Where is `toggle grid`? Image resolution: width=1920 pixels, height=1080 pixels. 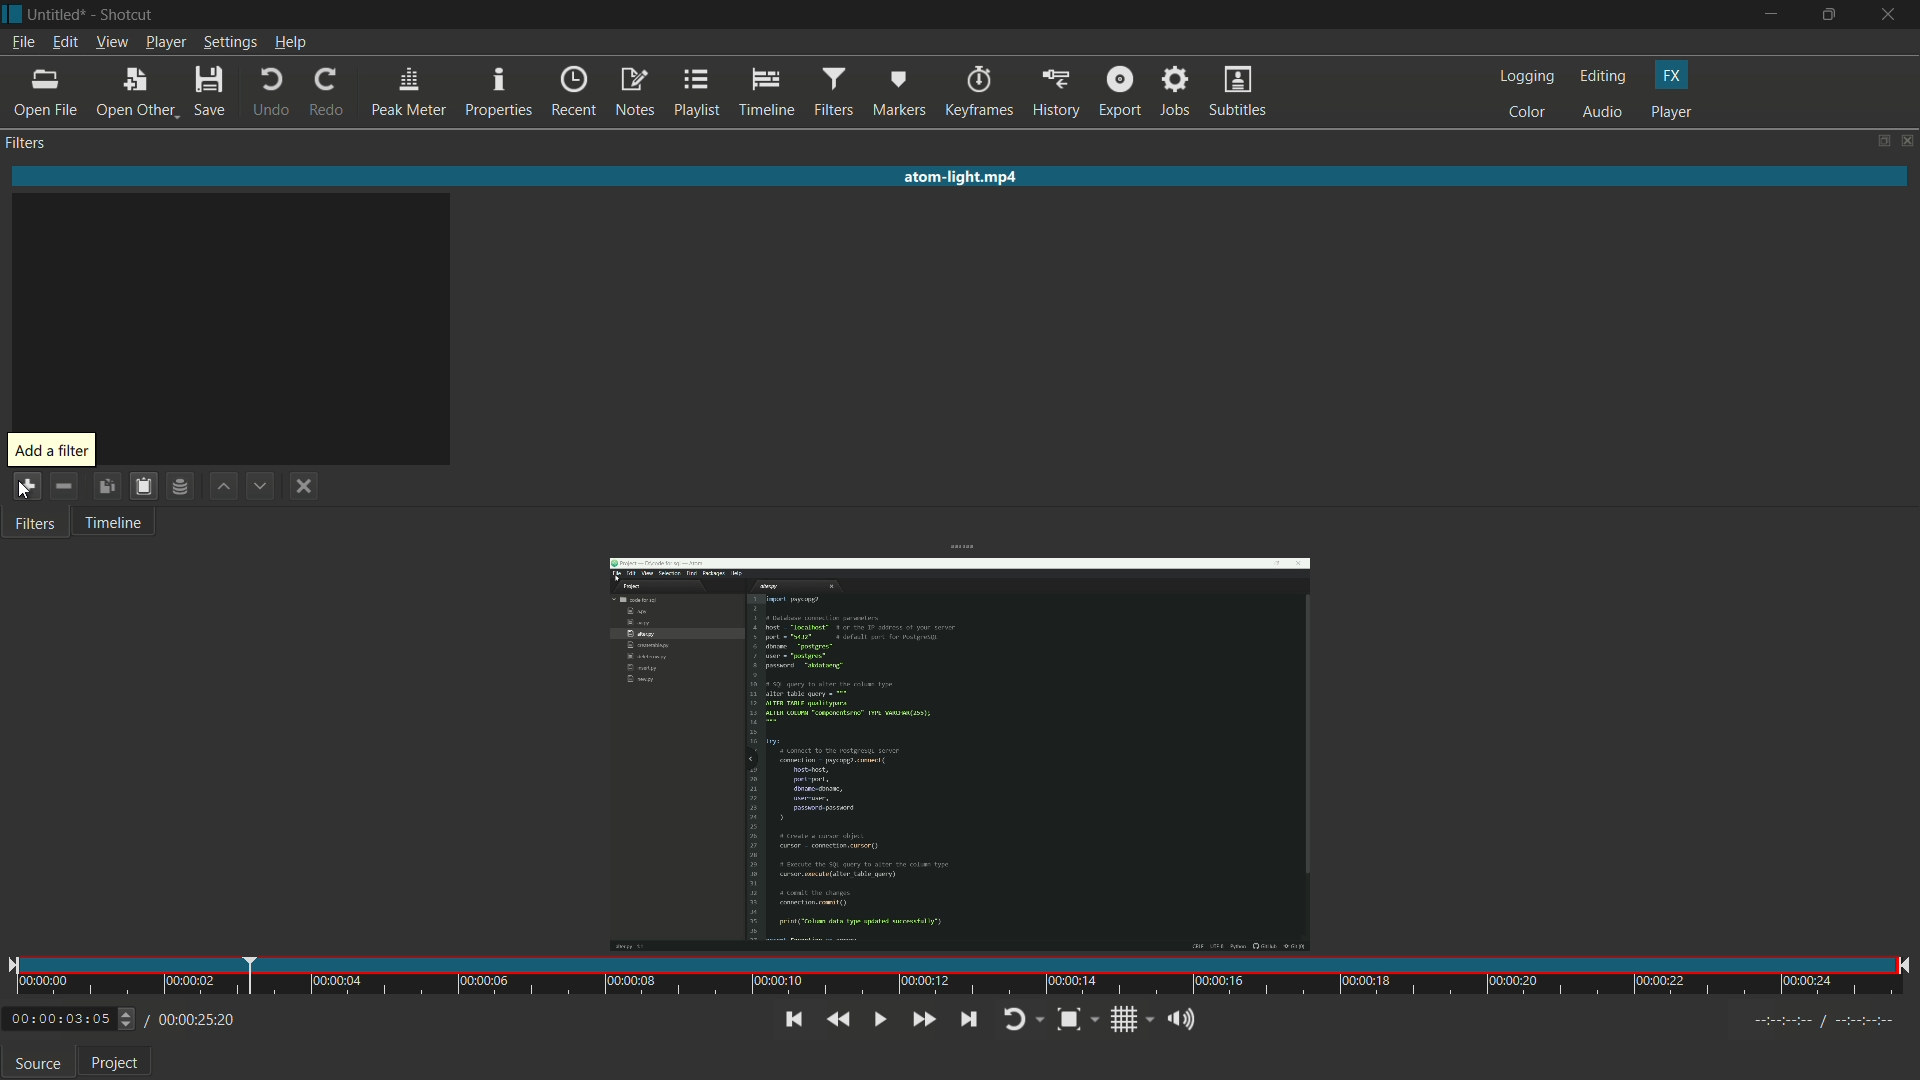
toggle grid is located at coordinates (1125, 1019).